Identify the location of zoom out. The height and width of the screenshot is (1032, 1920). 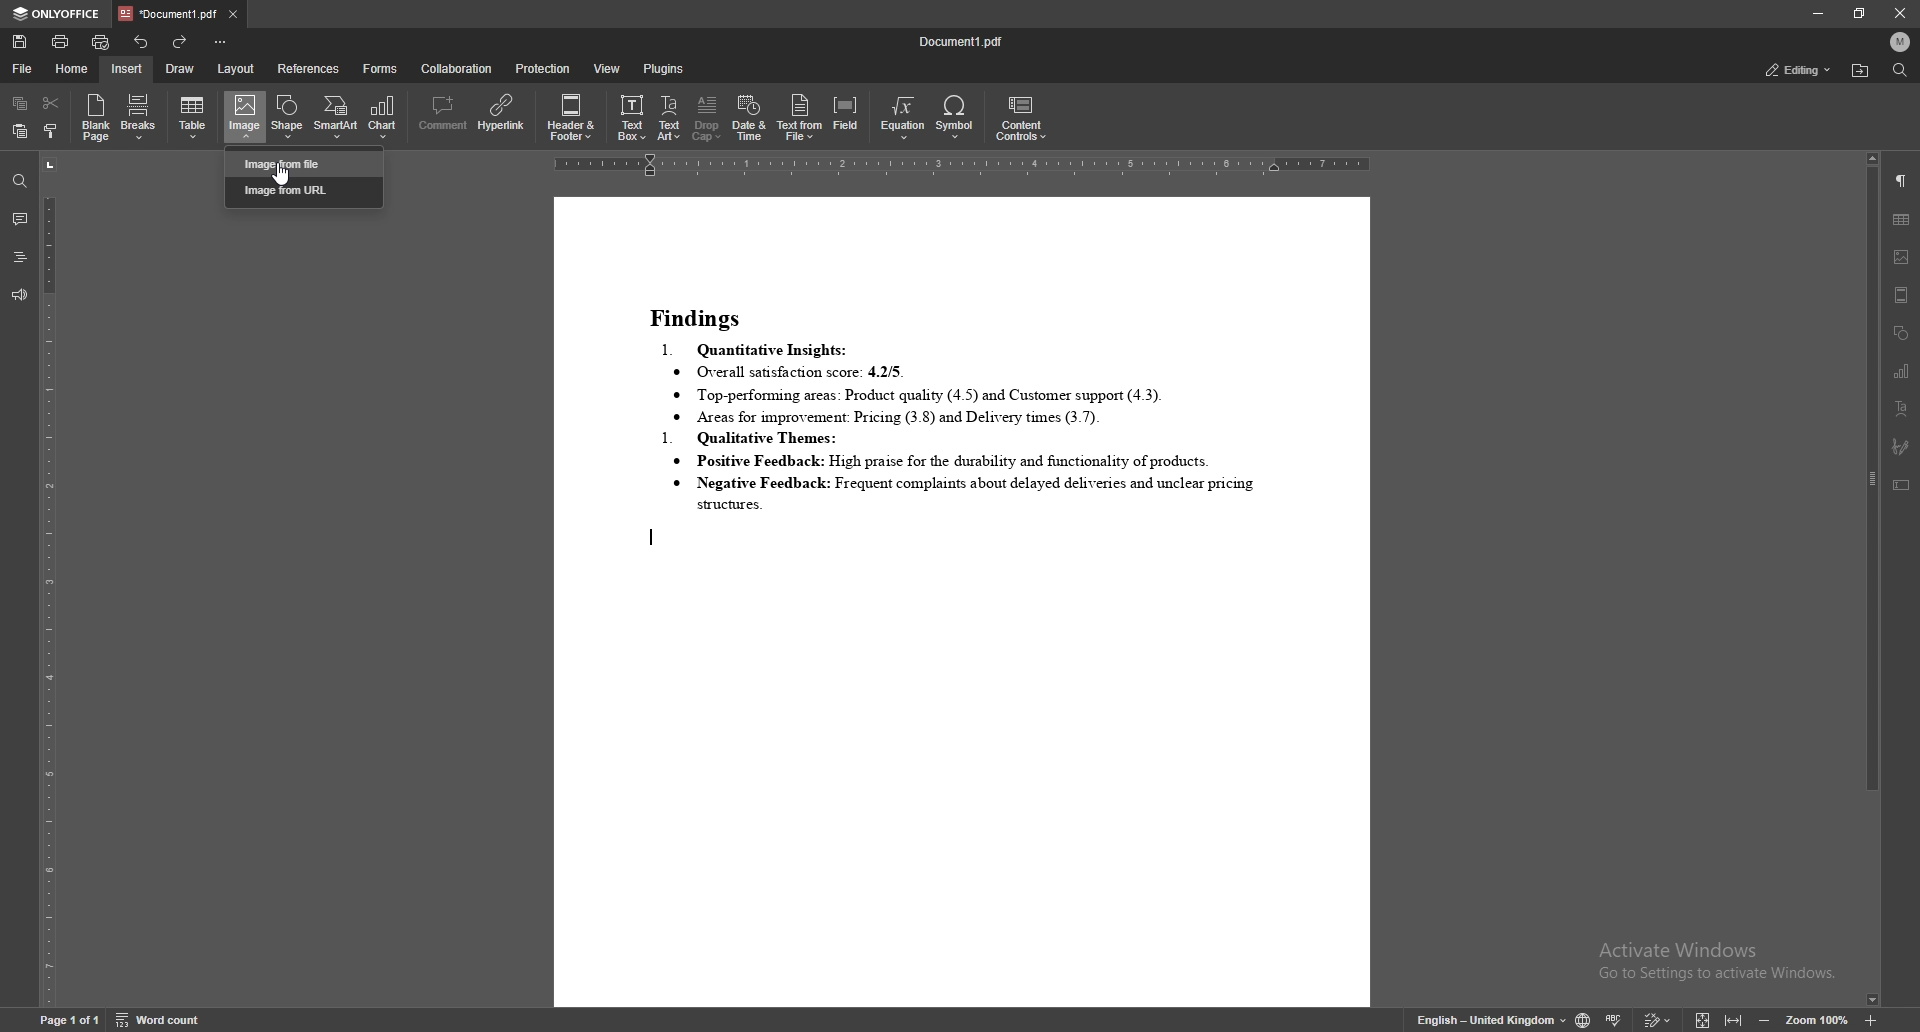
(1764, 1020).